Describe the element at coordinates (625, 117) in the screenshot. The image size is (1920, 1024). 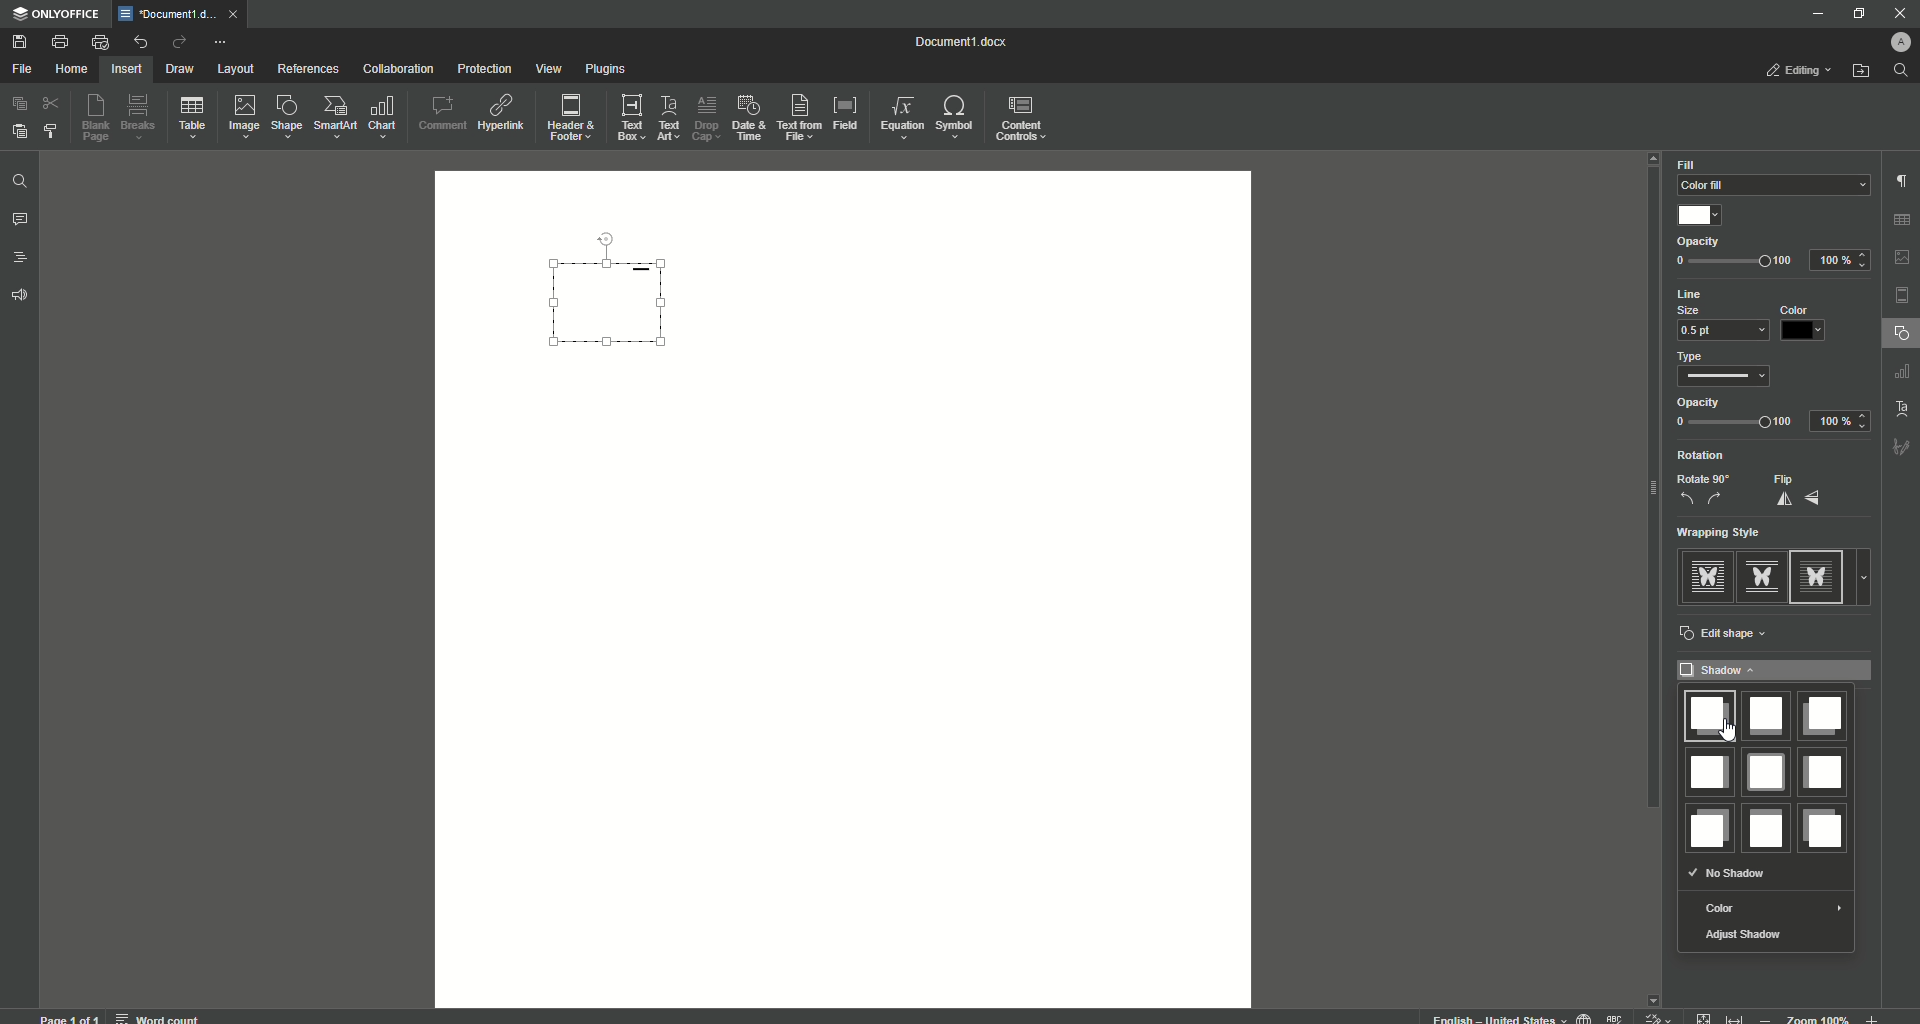
I see `Text Box` at that location.